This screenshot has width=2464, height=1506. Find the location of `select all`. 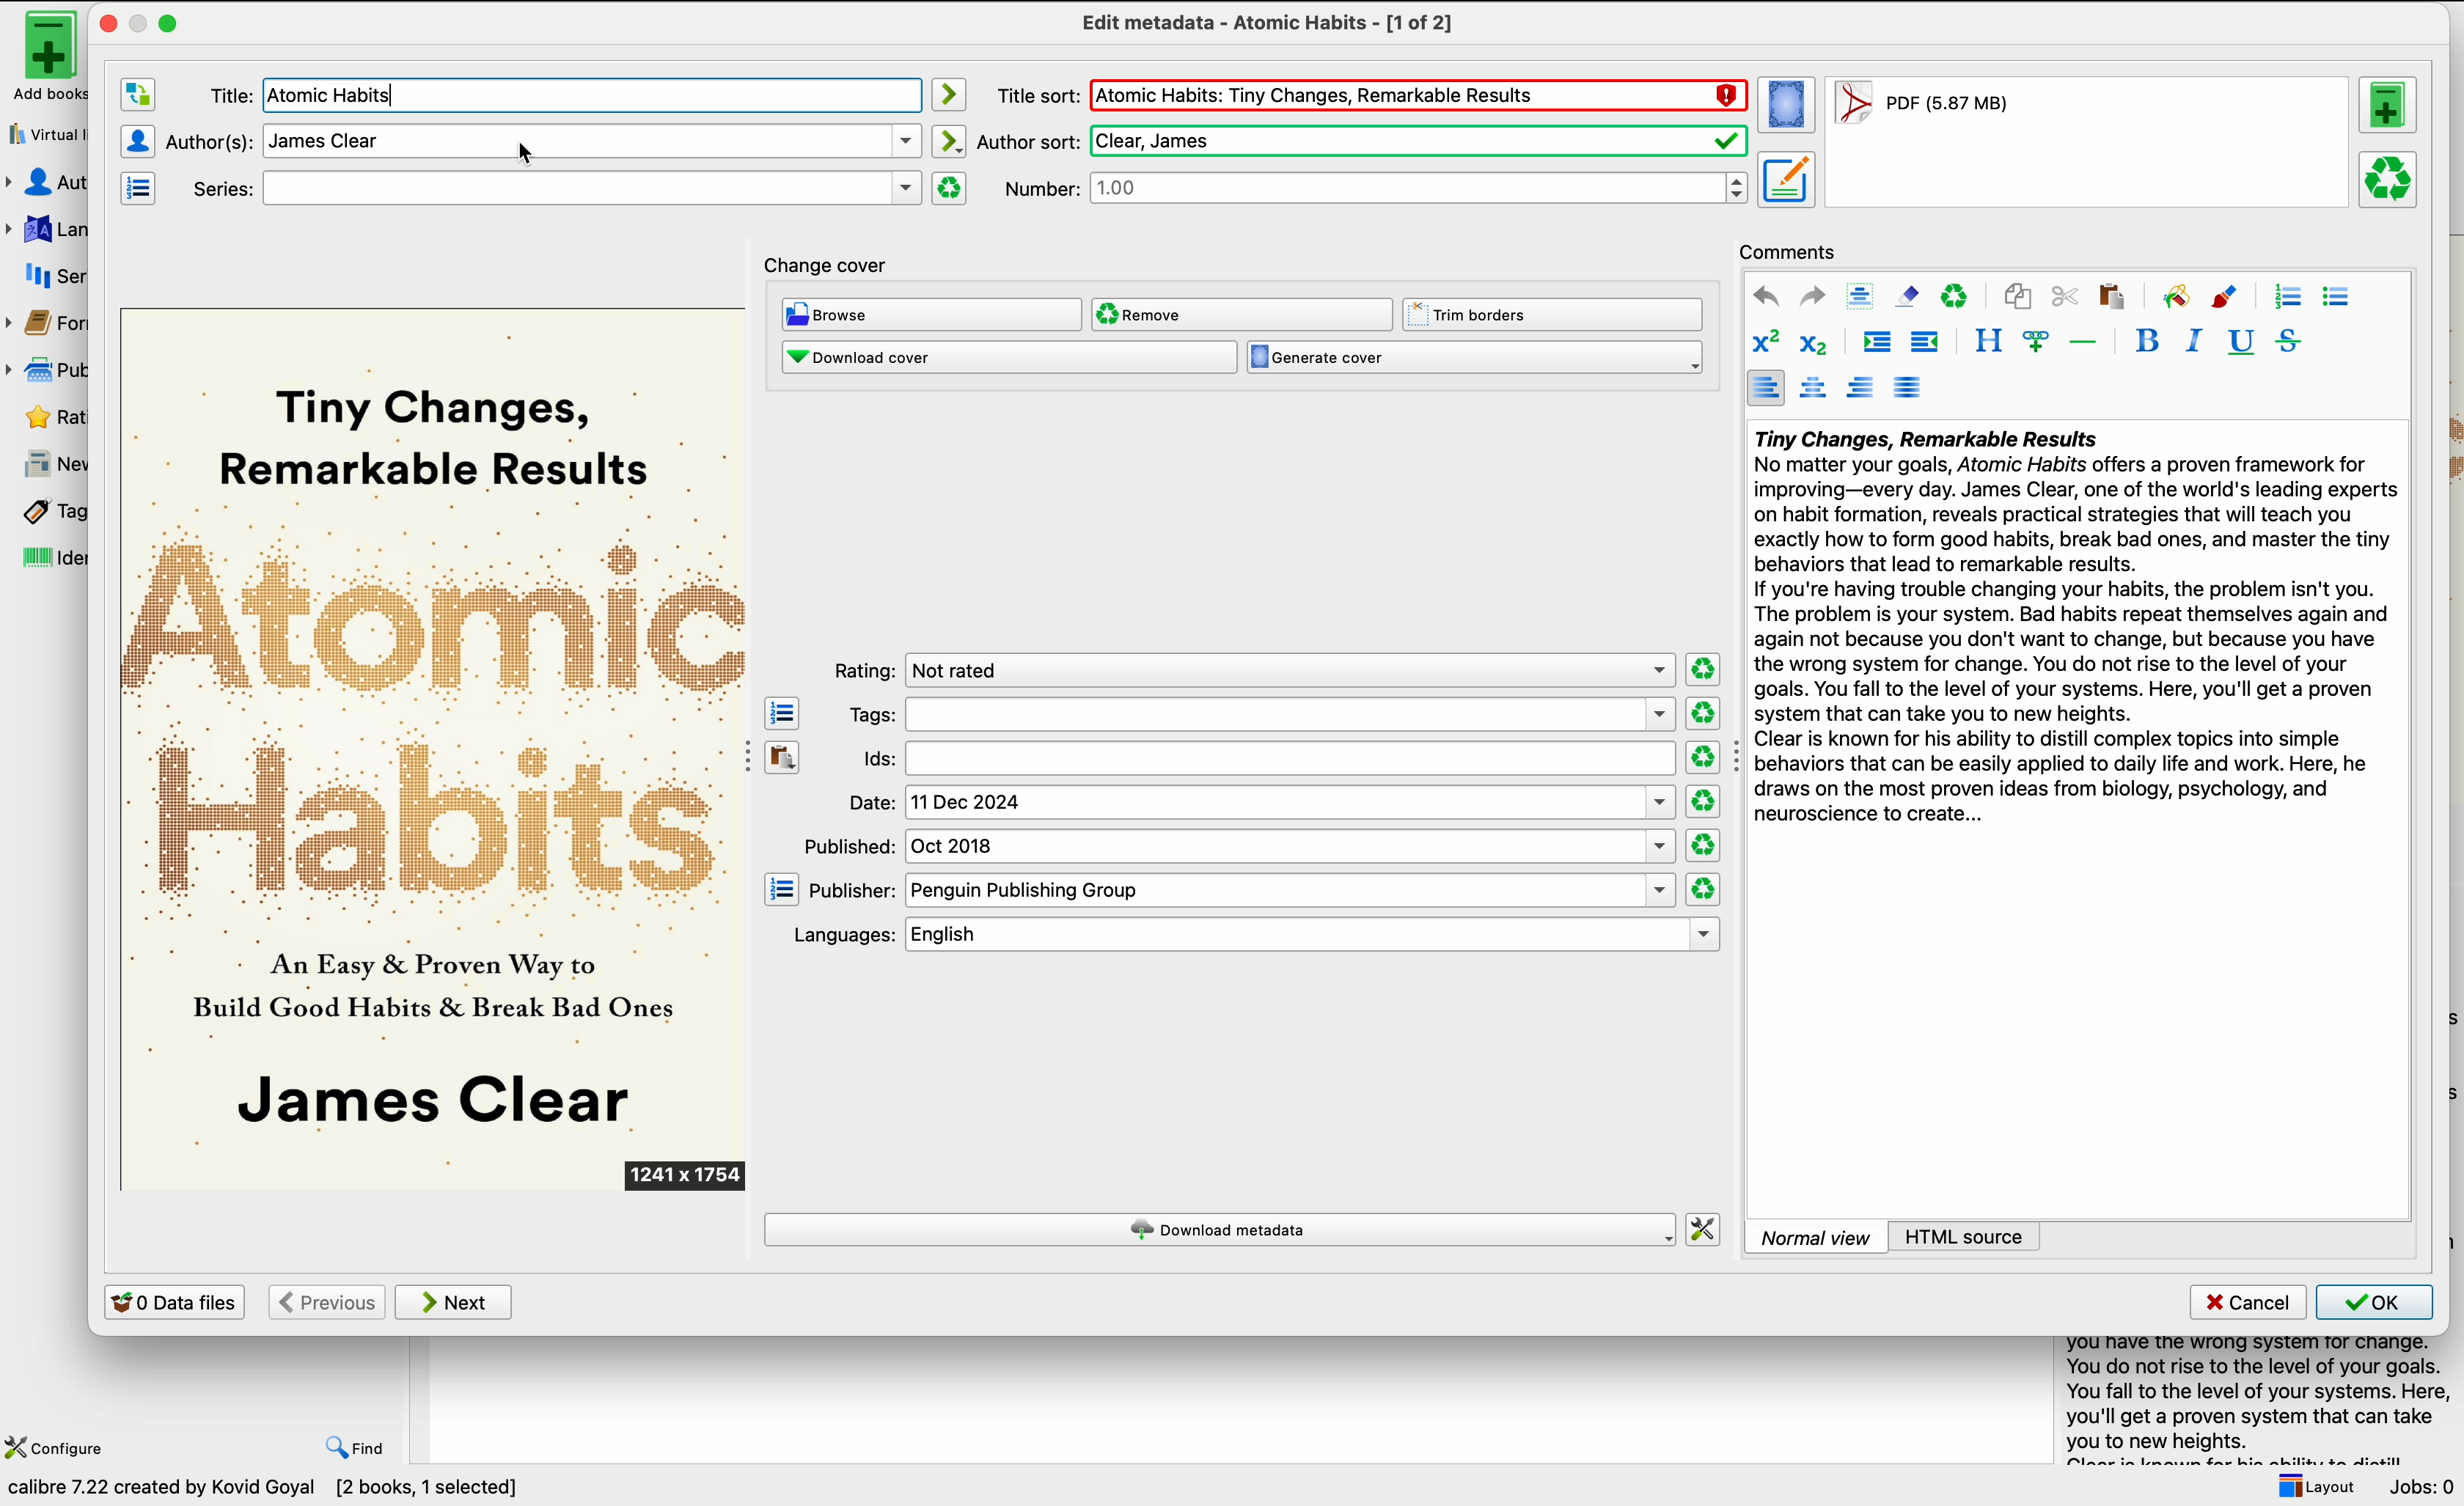

select all is located at coordinates (1861, 295).